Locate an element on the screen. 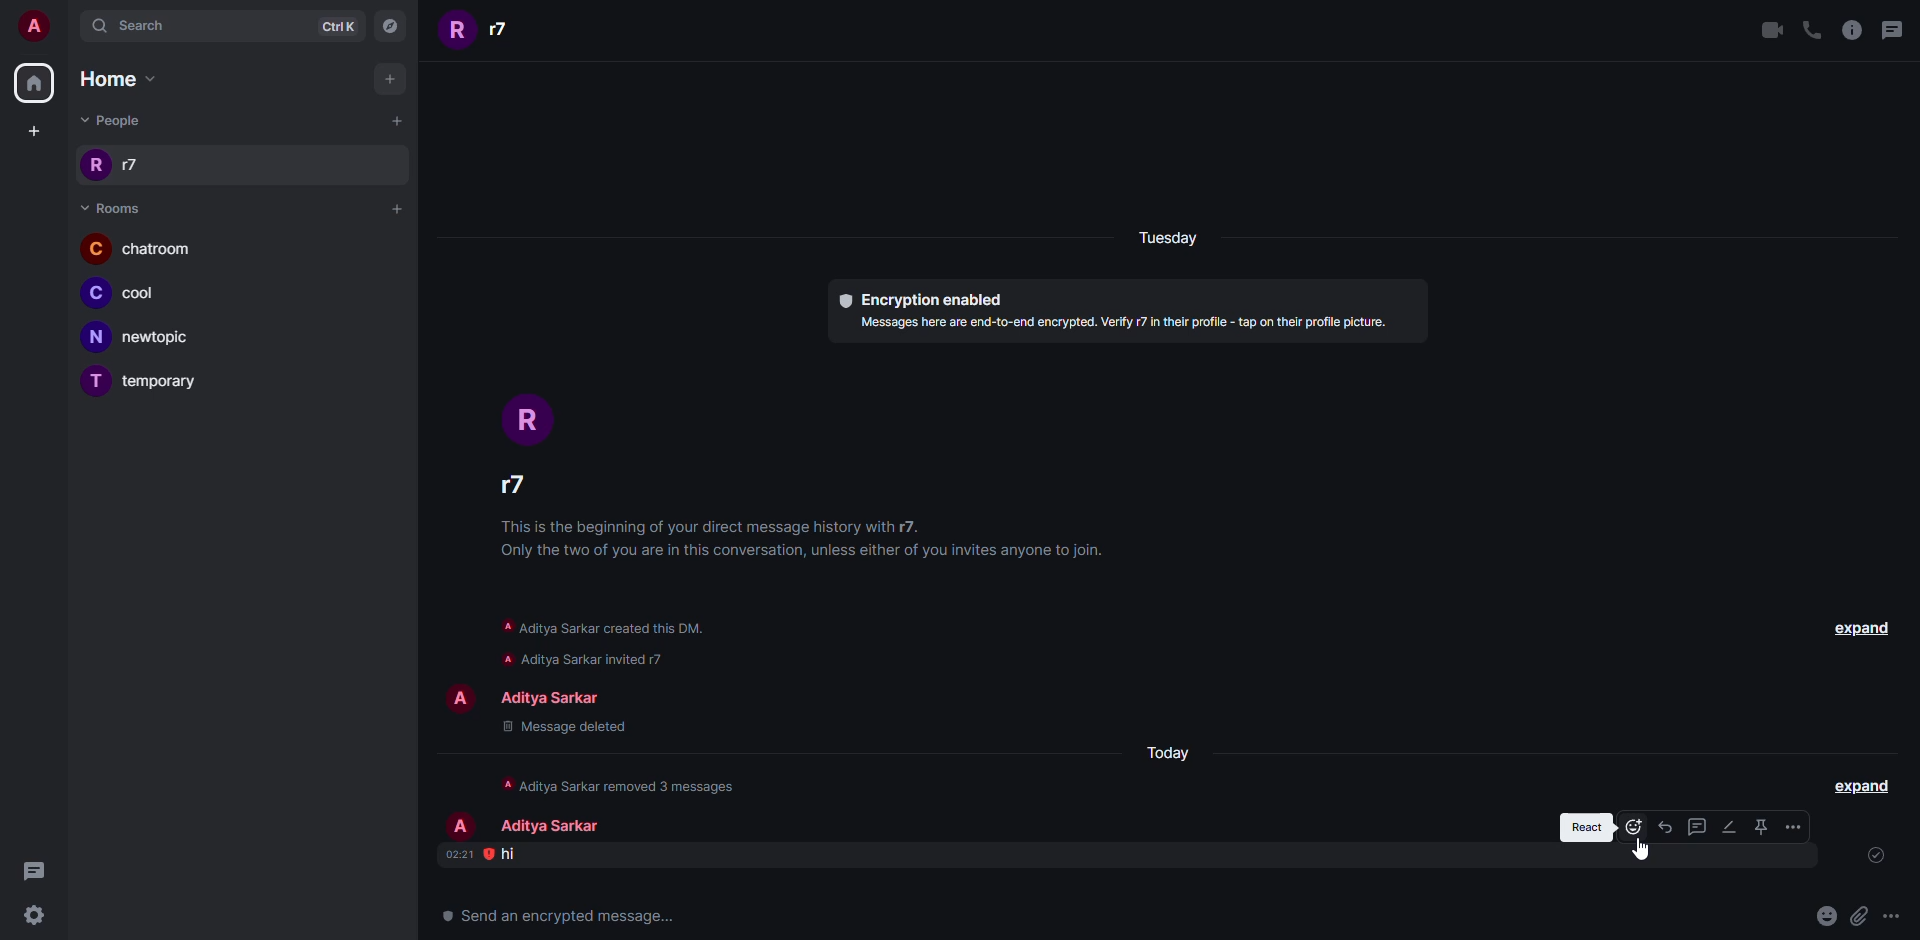 The height and width of the screenshot is (940, 1920). pin is located at coordinates (1762, 827).